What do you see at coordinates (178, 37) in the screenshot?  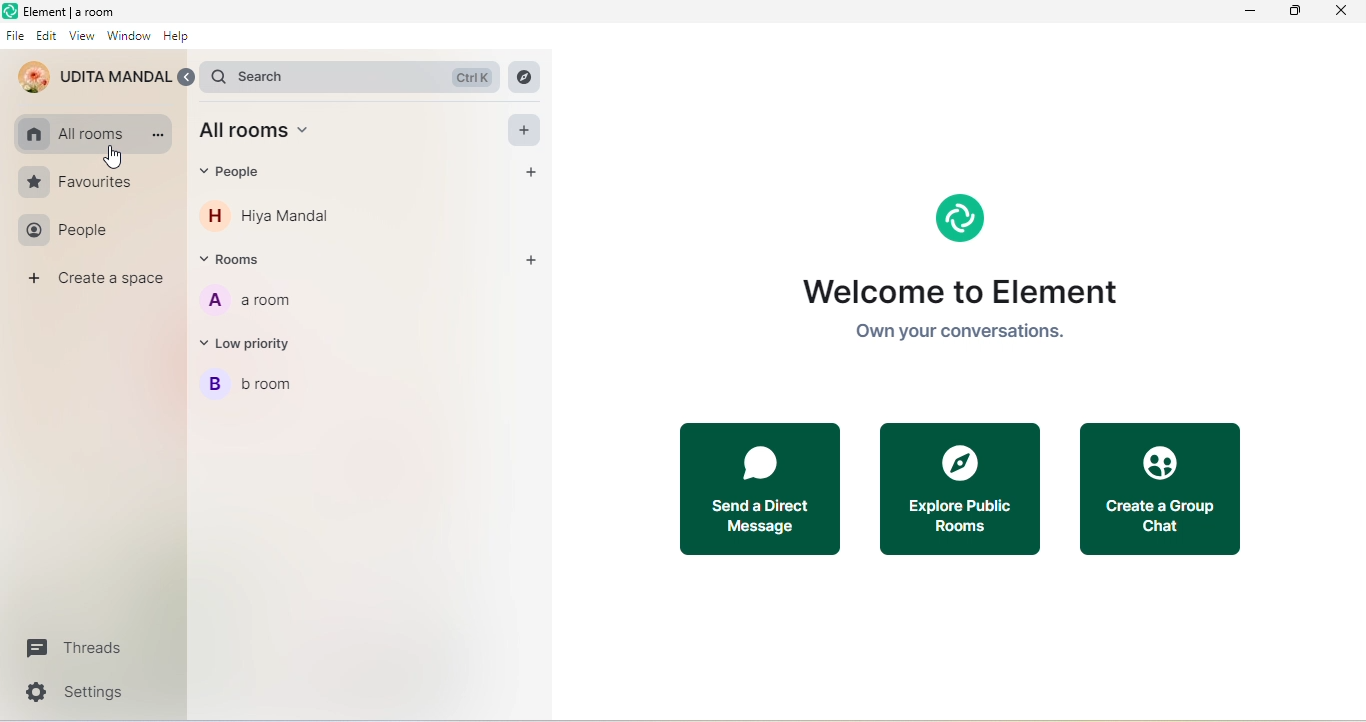 I see `Help` at bounding box center [178, 37].